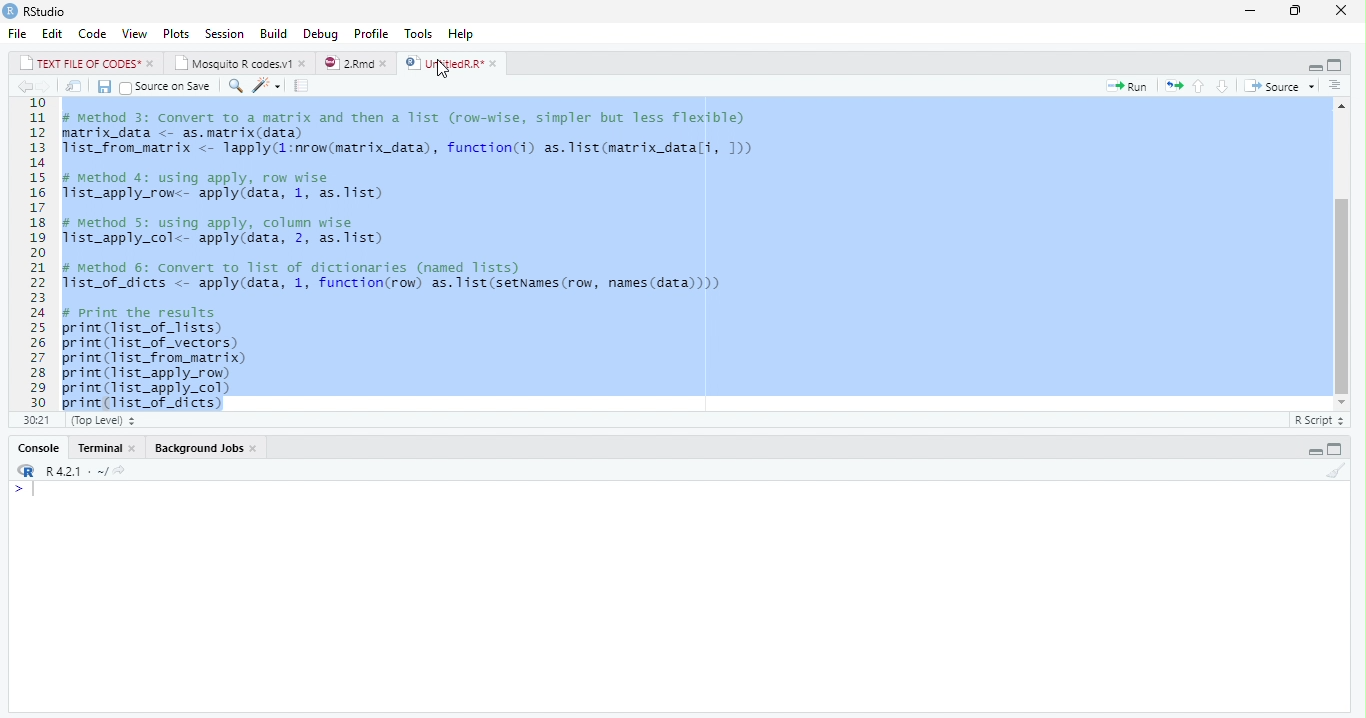 The image size is (1366, 718). I want to click on code tools, so click(268, 86).